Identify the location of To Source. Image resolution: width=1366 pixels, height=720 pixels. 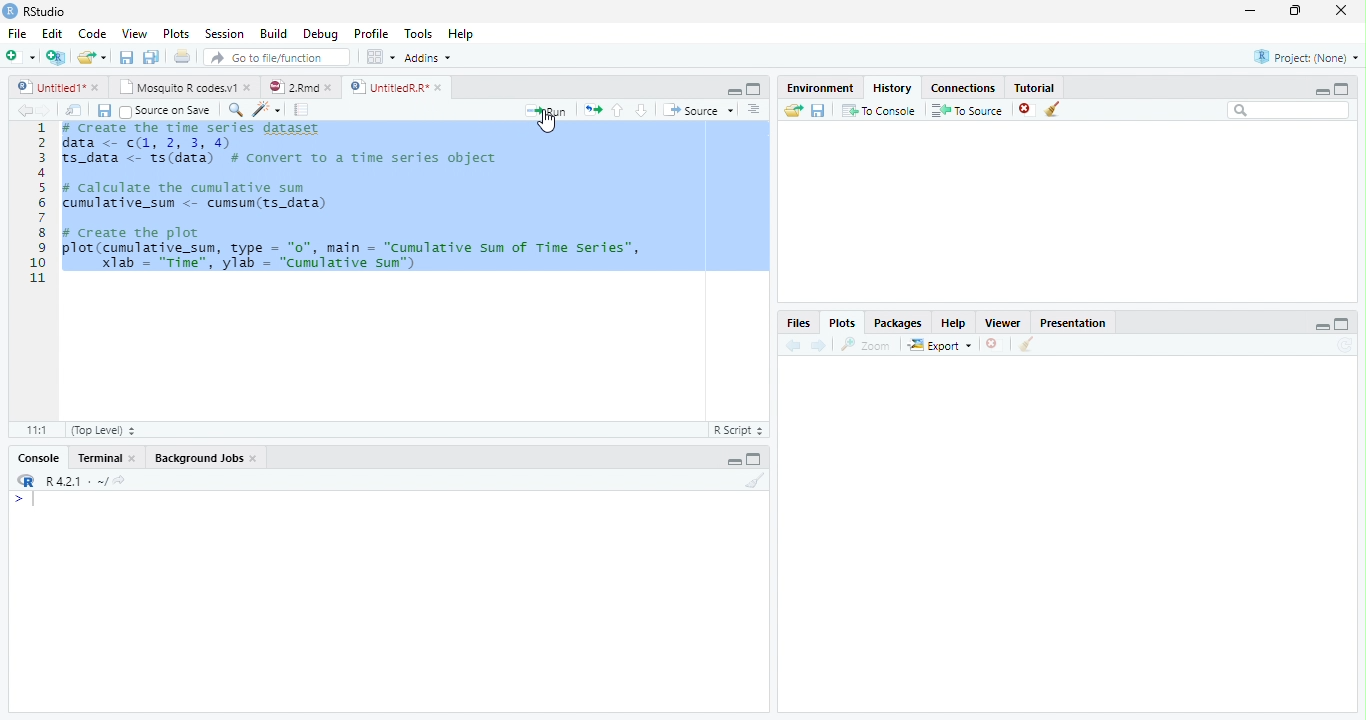
(966, 111).